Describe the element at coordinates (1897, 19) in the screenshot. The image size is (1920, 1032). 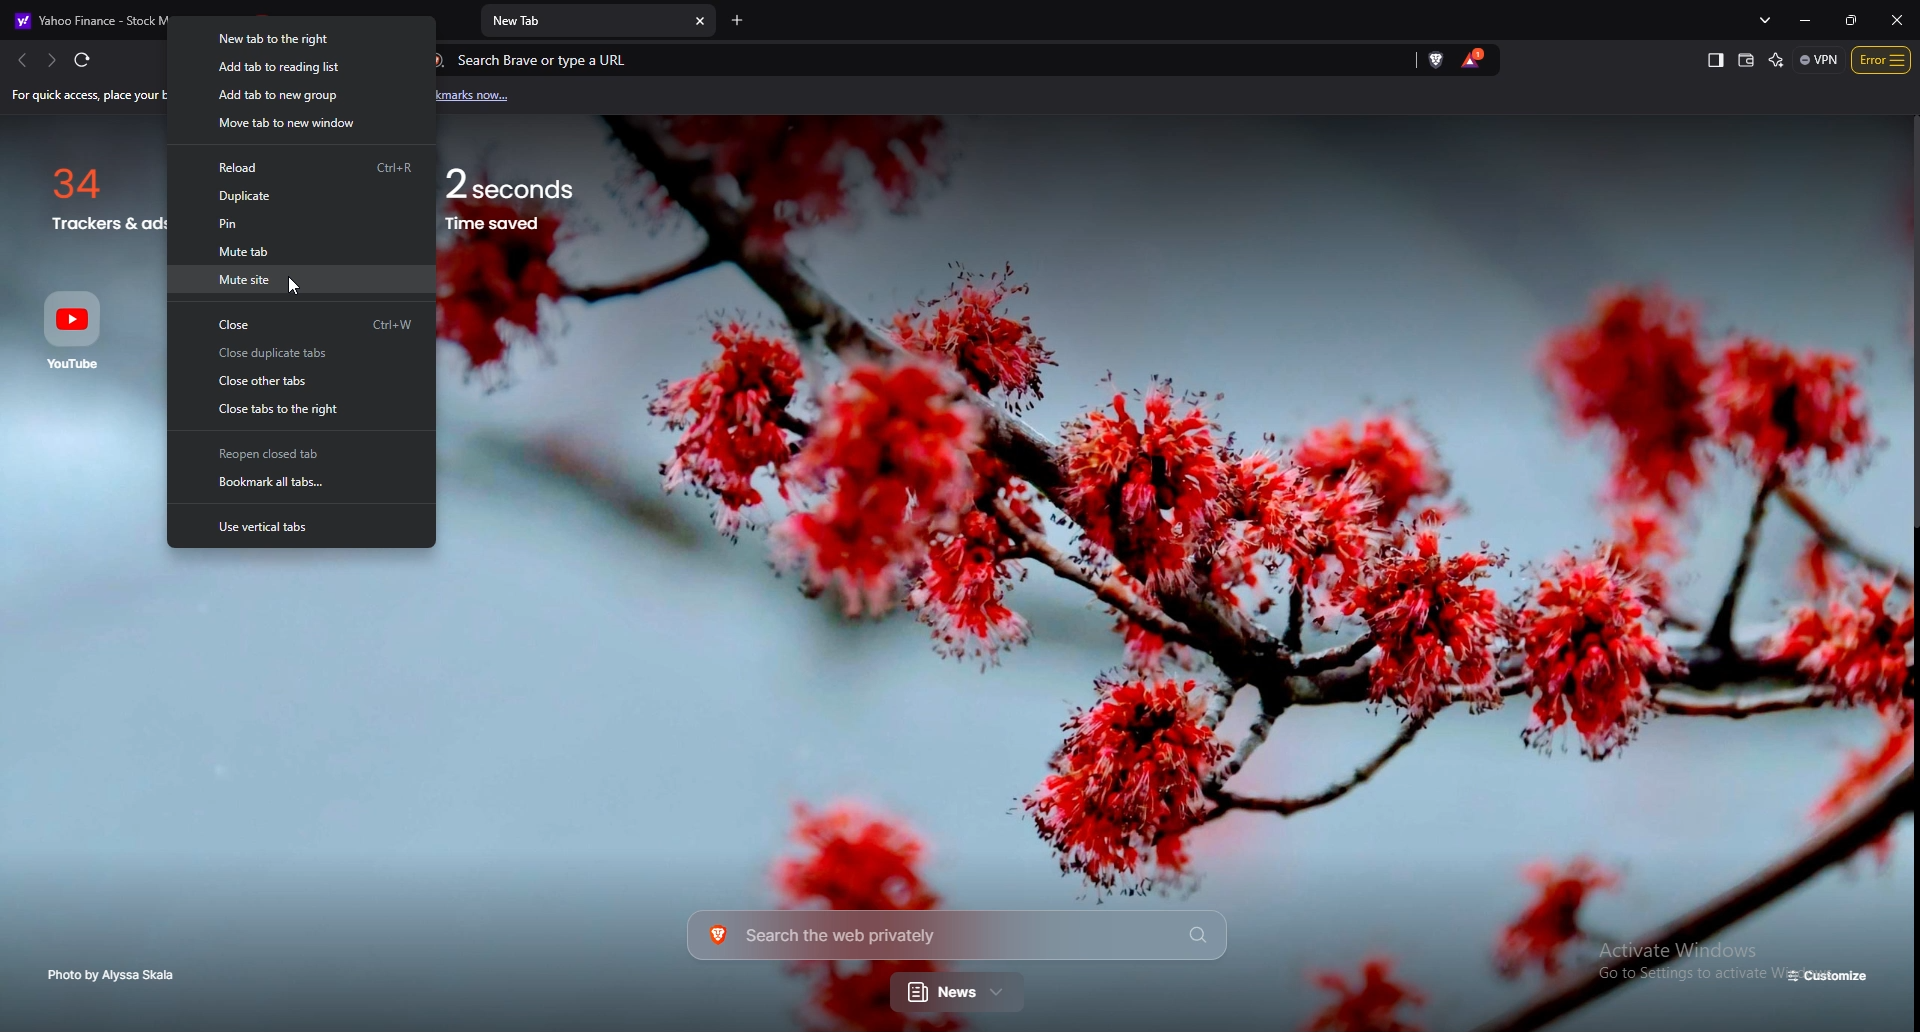
I see `close` at that location.